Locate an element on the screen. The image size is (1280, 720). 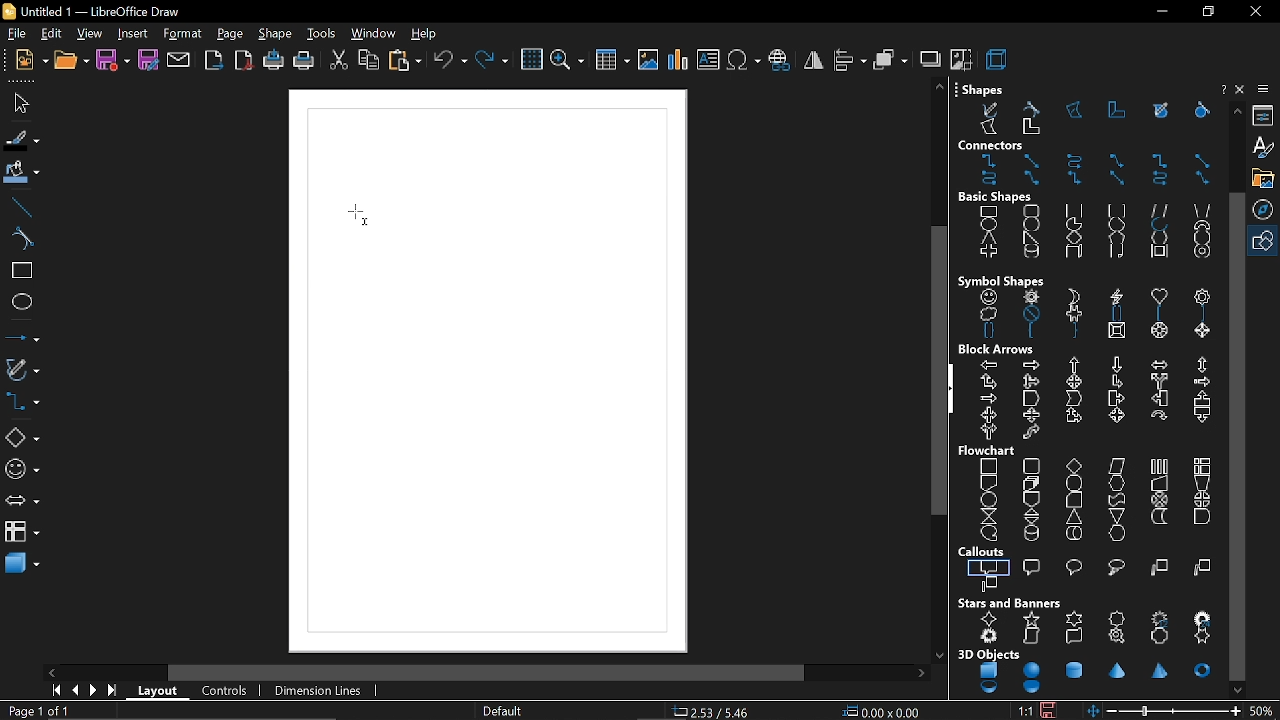
right arrow callout is located at coordinates (1115, 399).